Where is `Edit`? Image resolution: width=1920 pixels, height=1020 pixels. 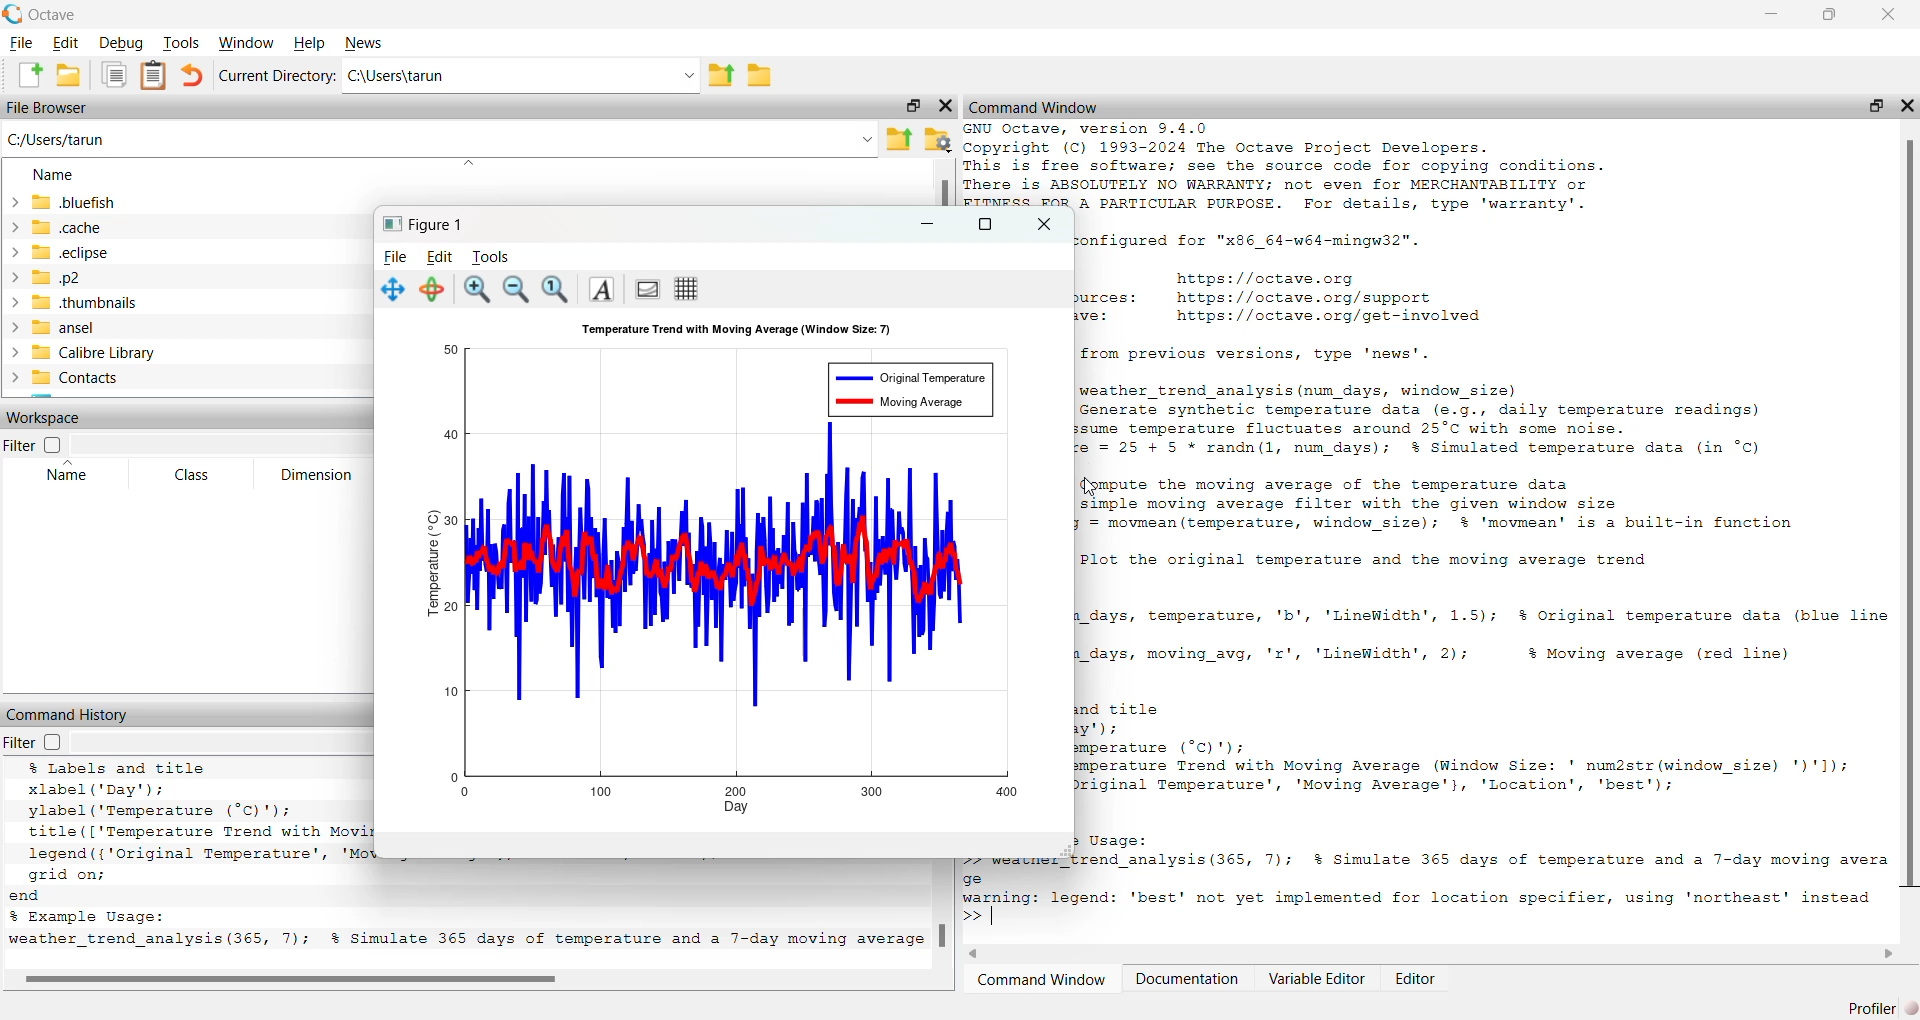 Edit is located at coordinates (442, 258).